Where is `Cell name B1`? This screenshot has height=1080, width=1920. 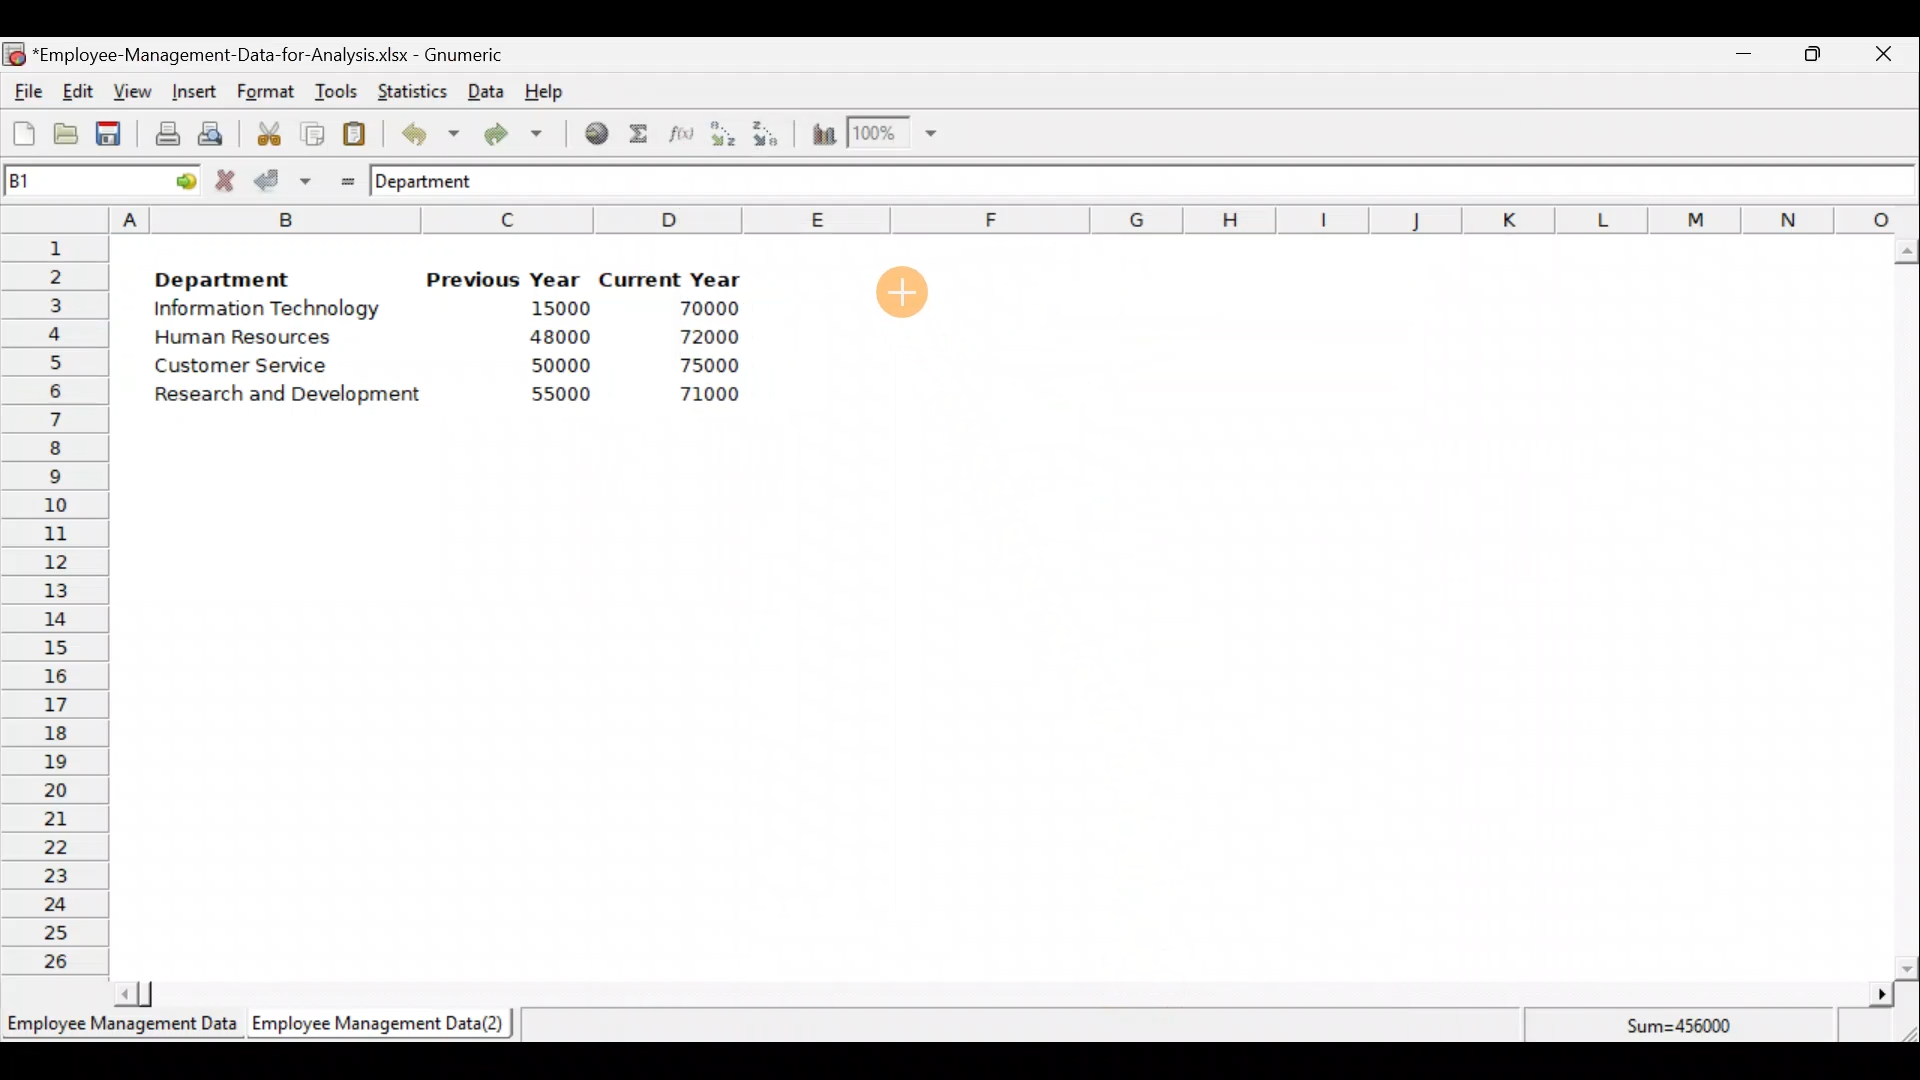 Cell name B1 is located at coordinates (66, 180).